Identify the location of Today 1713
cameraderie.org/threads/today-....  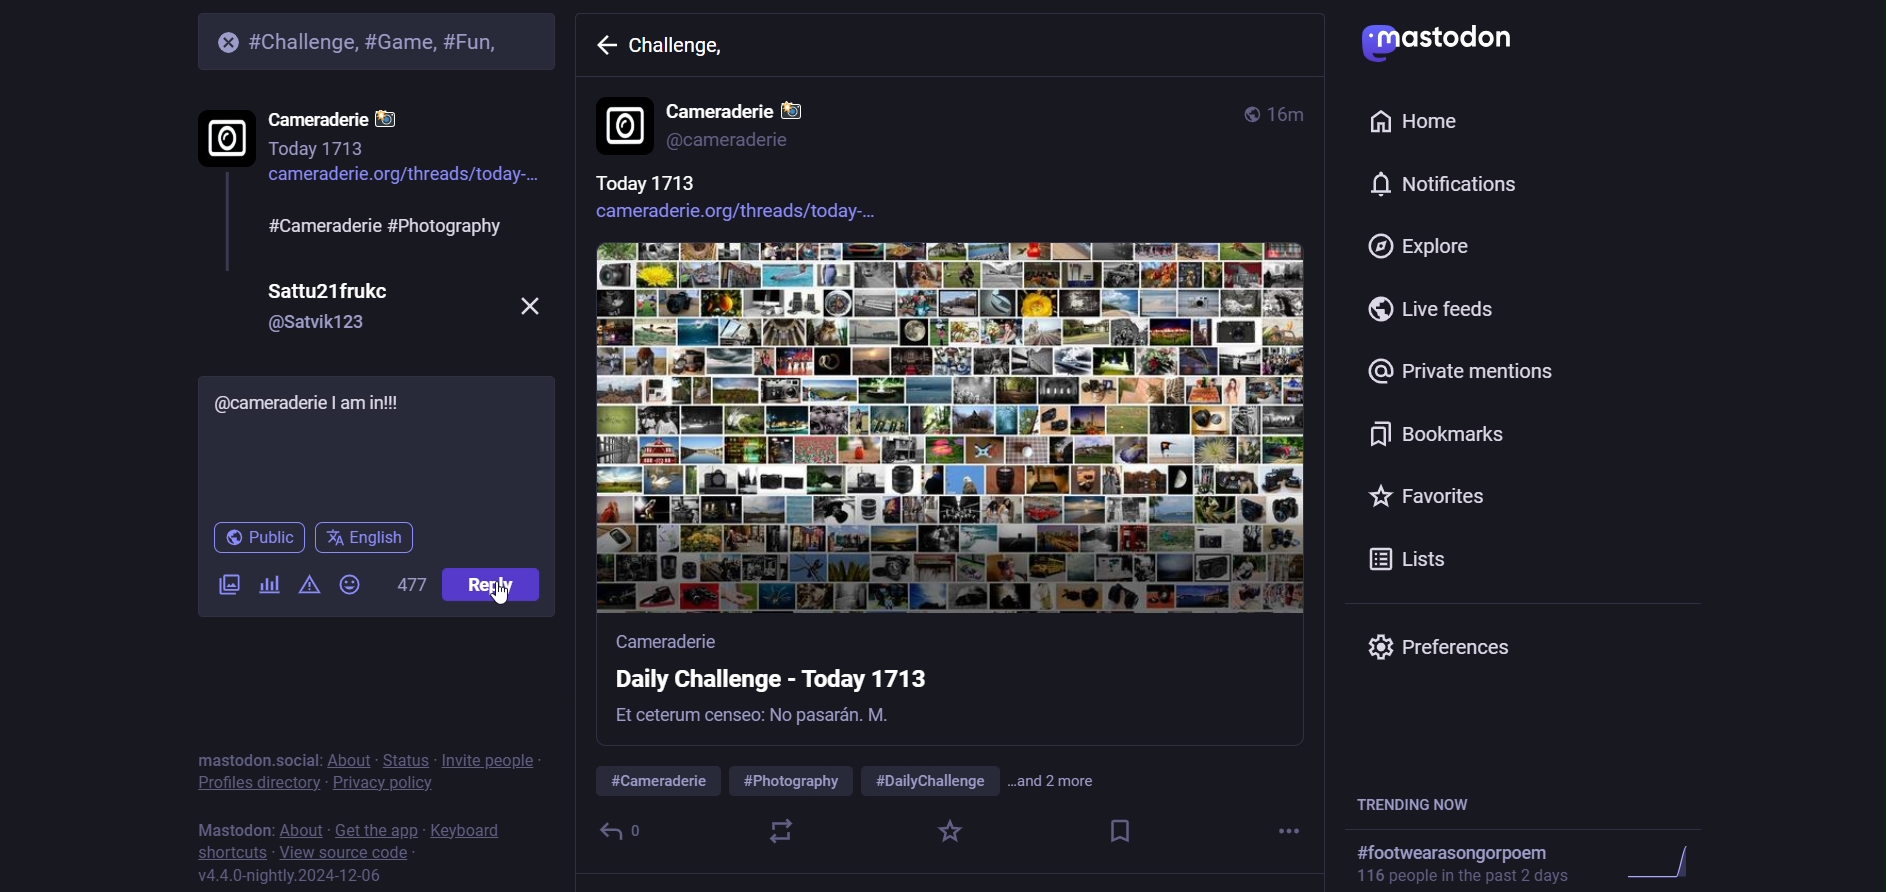
(757, 197).